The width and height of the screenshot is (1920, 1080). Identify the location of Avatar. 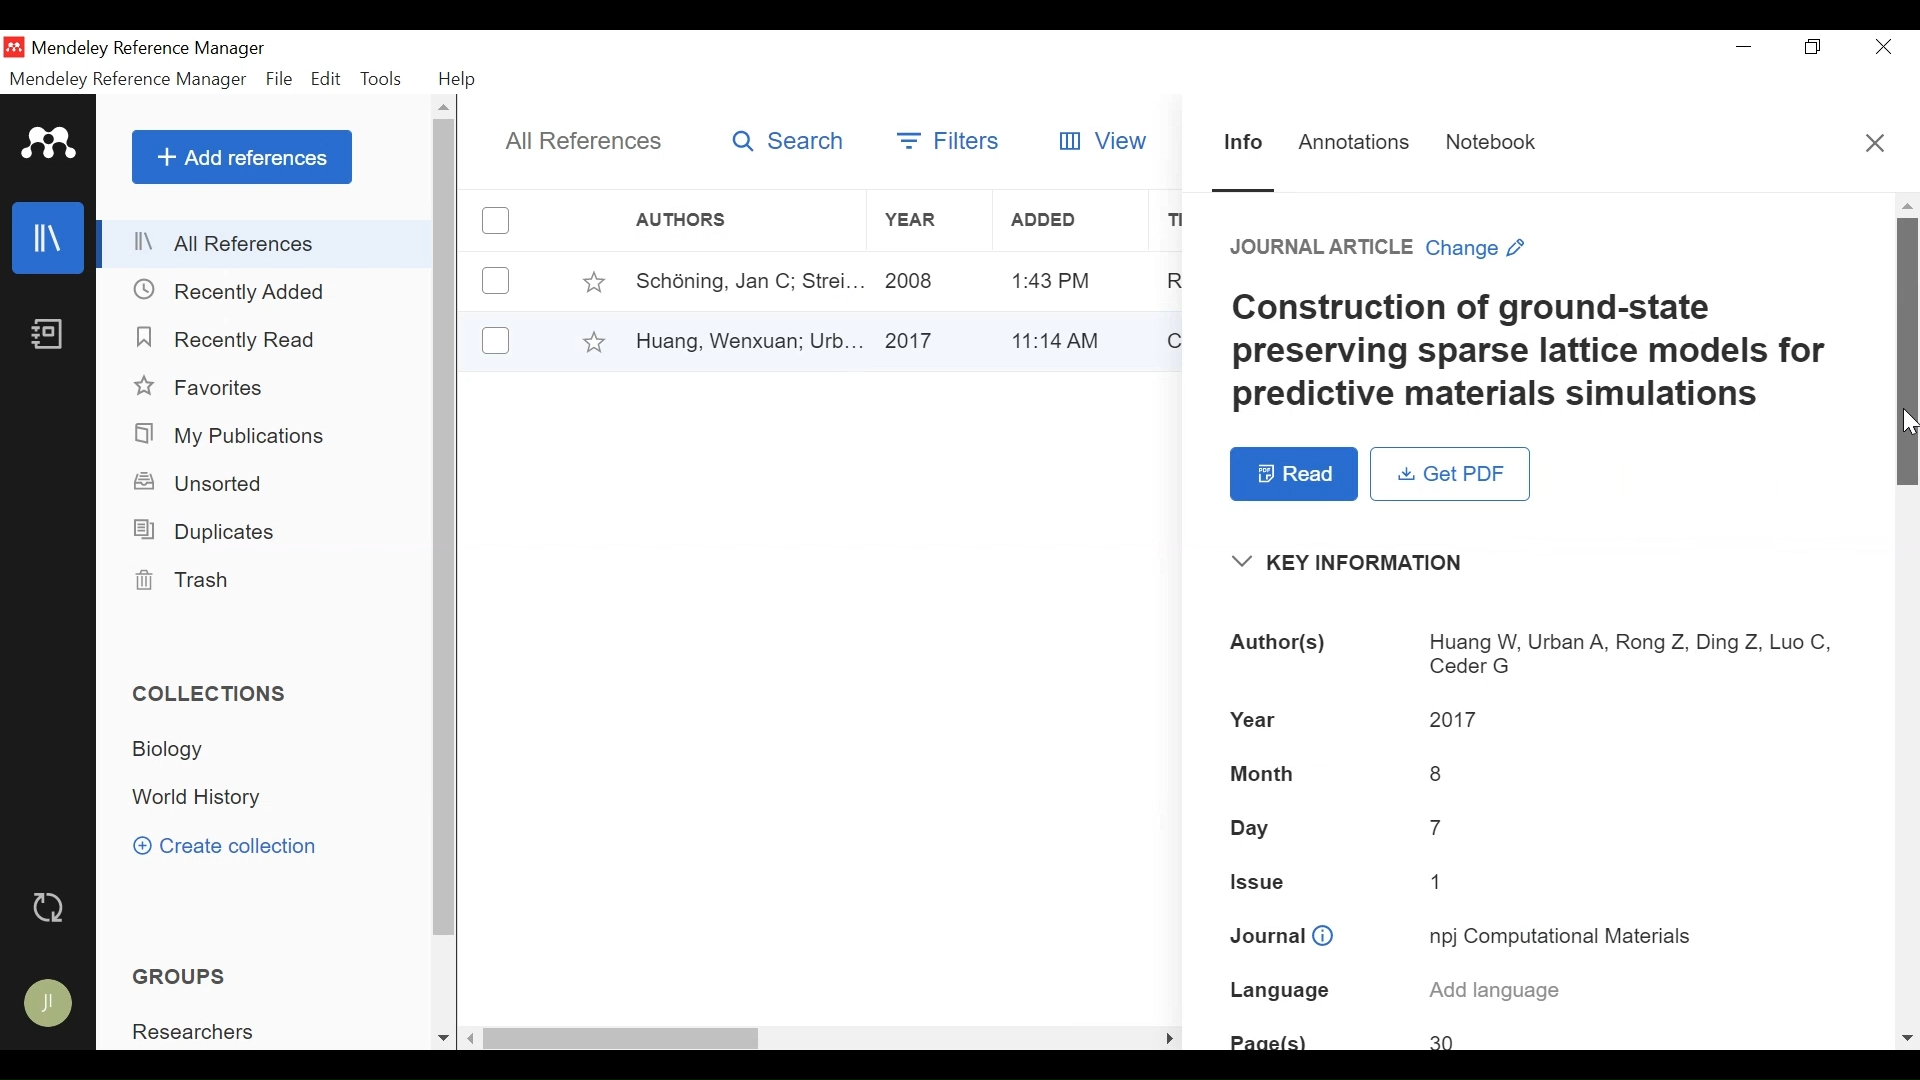
(49, 1004).